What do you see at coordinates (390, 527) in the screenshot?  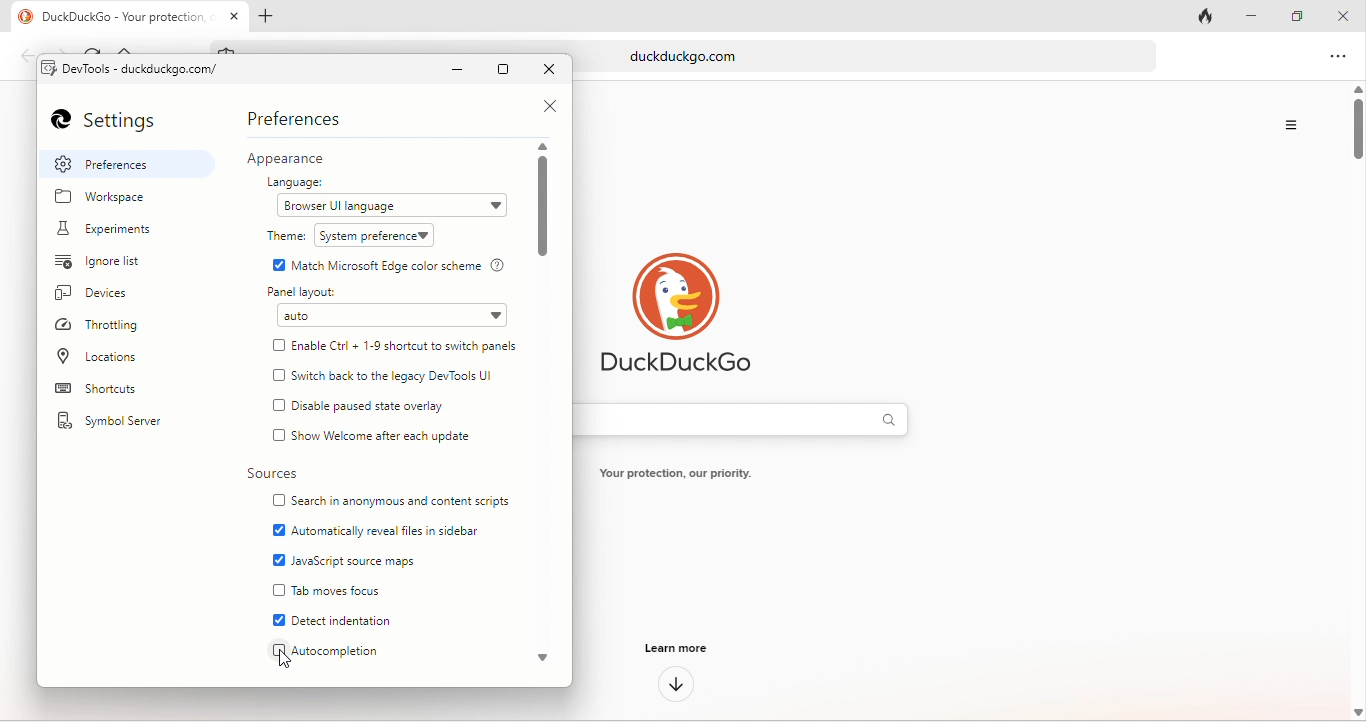 I see `automatically reveal files in sidebar` at bounding box center [390, 527].